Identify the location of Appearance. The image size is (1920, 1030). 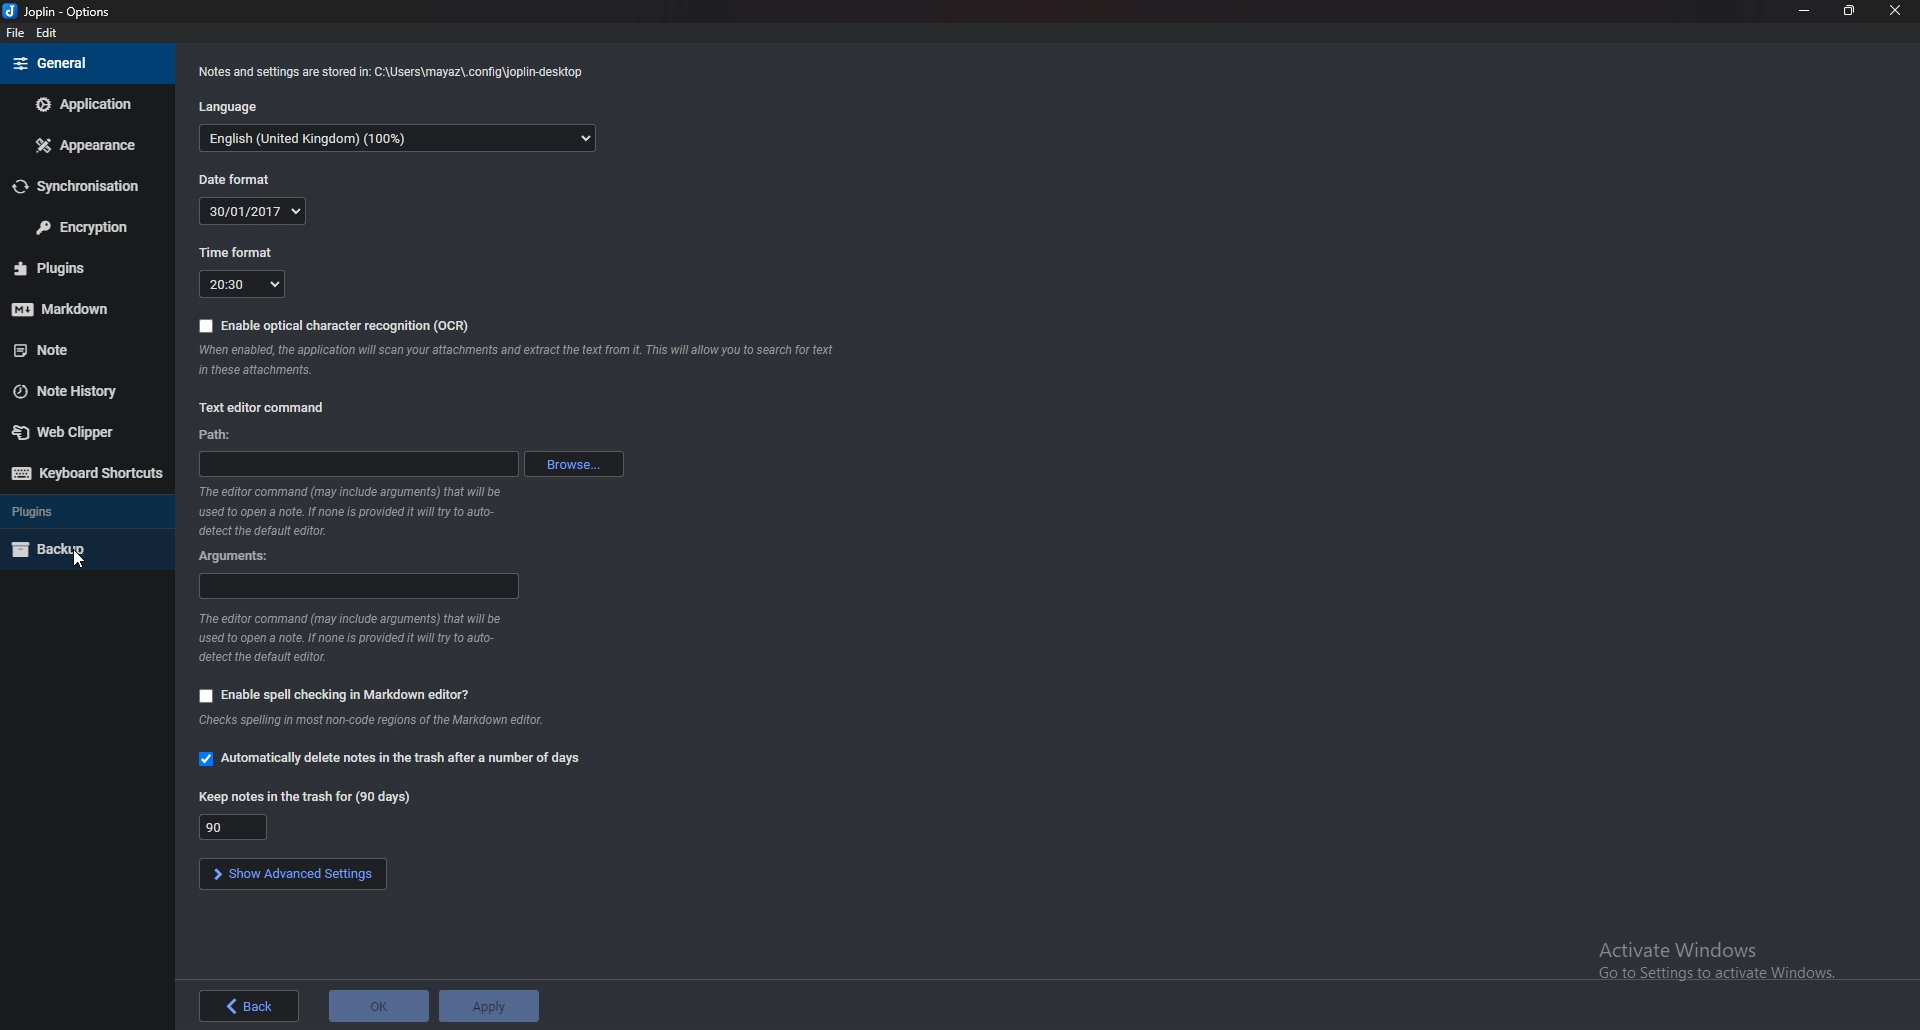
(91, 144).